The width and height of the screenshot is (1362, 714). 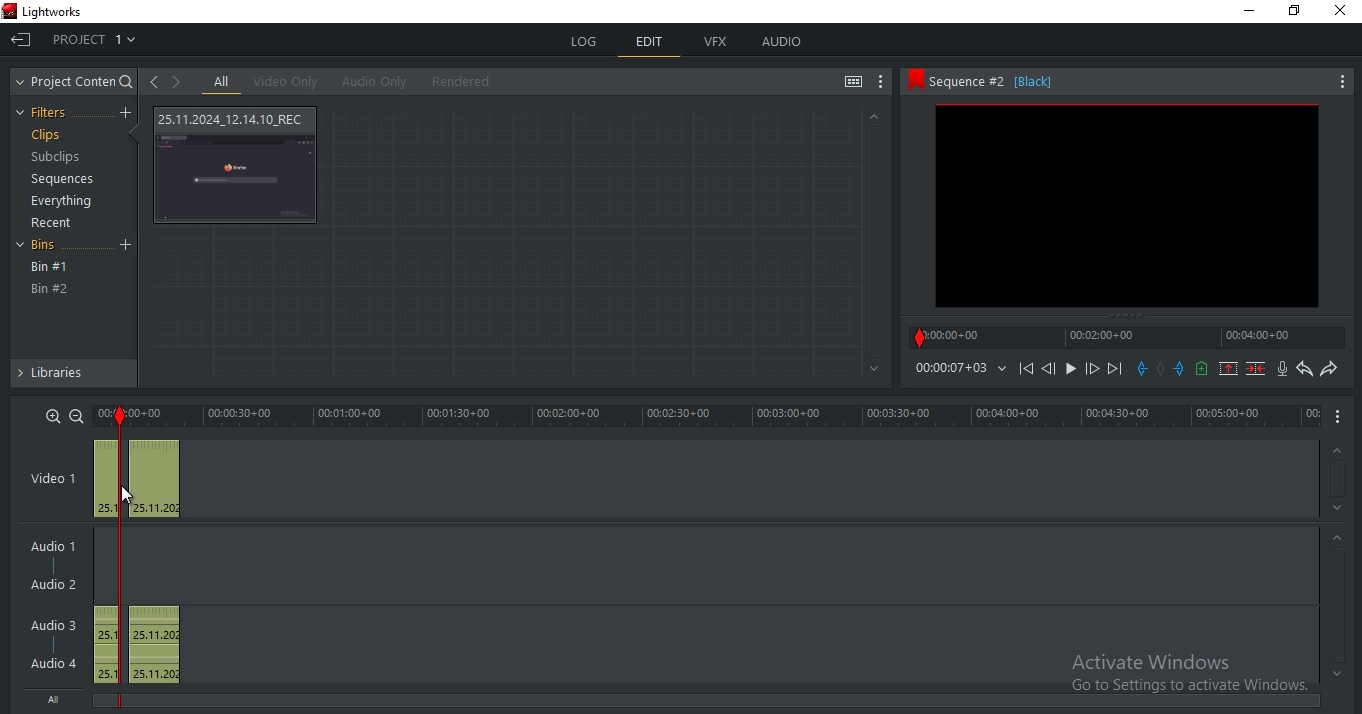 What do you see at coordinates (57, 543) in the screenshot?
I see `Audio 1` at bounding box center [57, 543].